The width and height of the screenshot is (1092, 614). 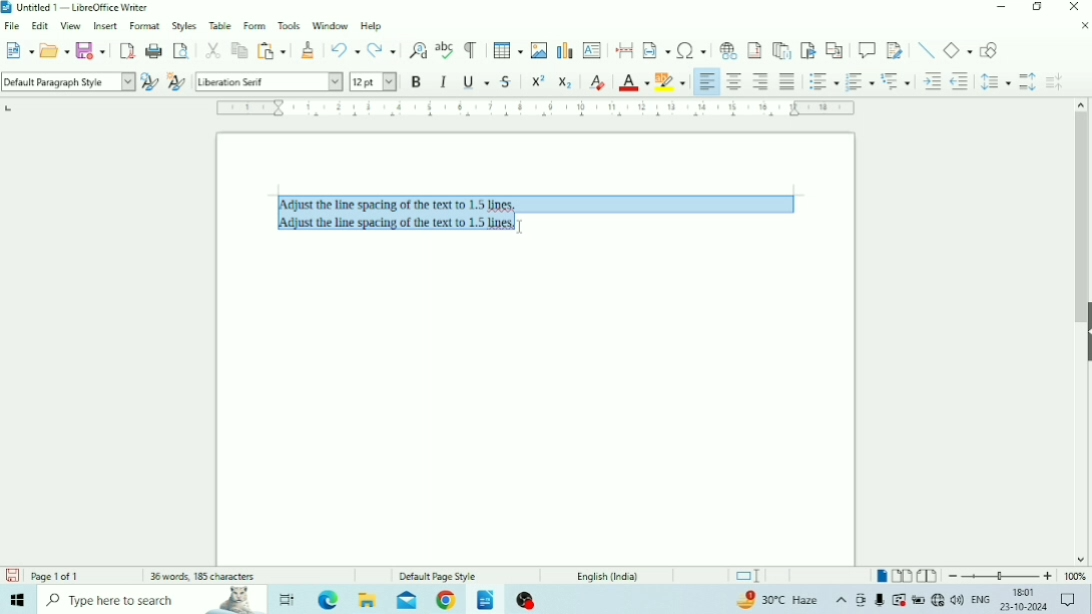 What do you see at coordinates (1001, 7) in the screenshot?
I see `Minimize` at bounding box center [1001, 7].